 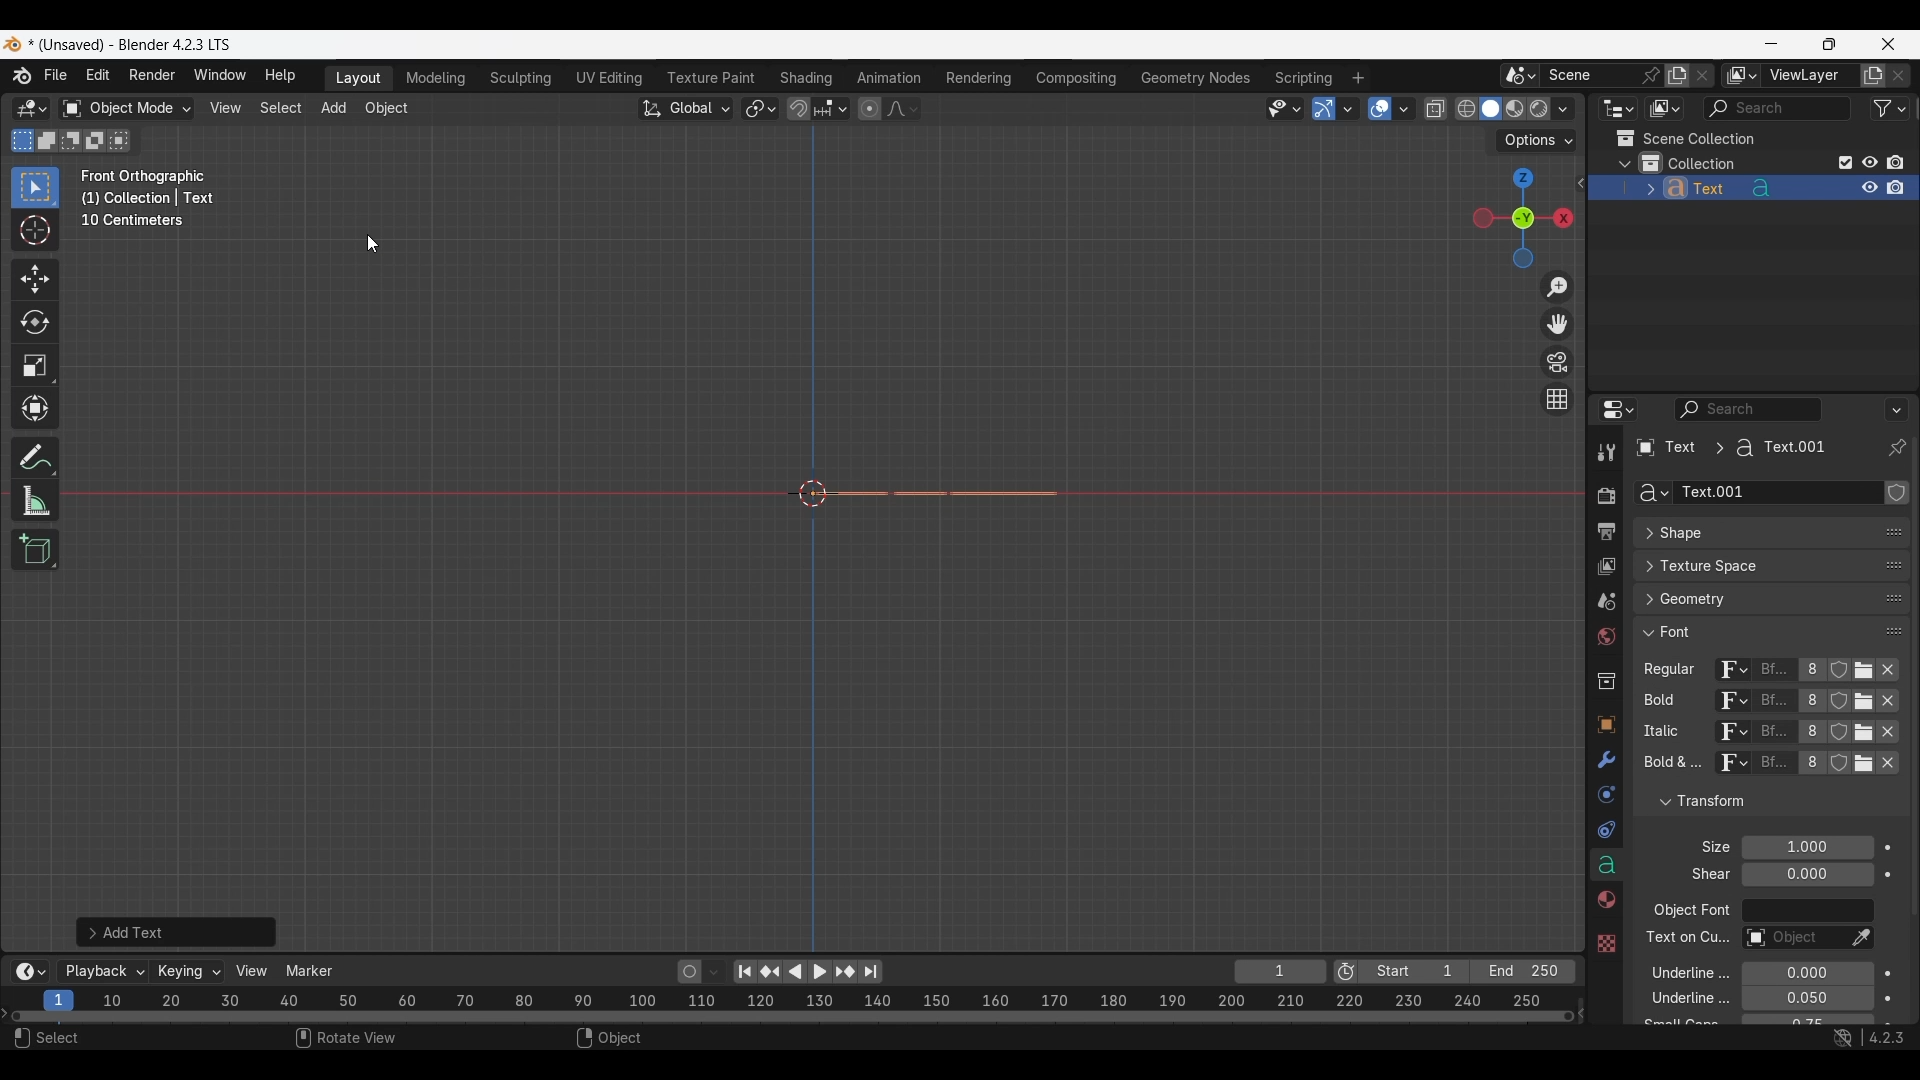 I want to click on Click to expand Geometry, so click(x=1751, y=599).